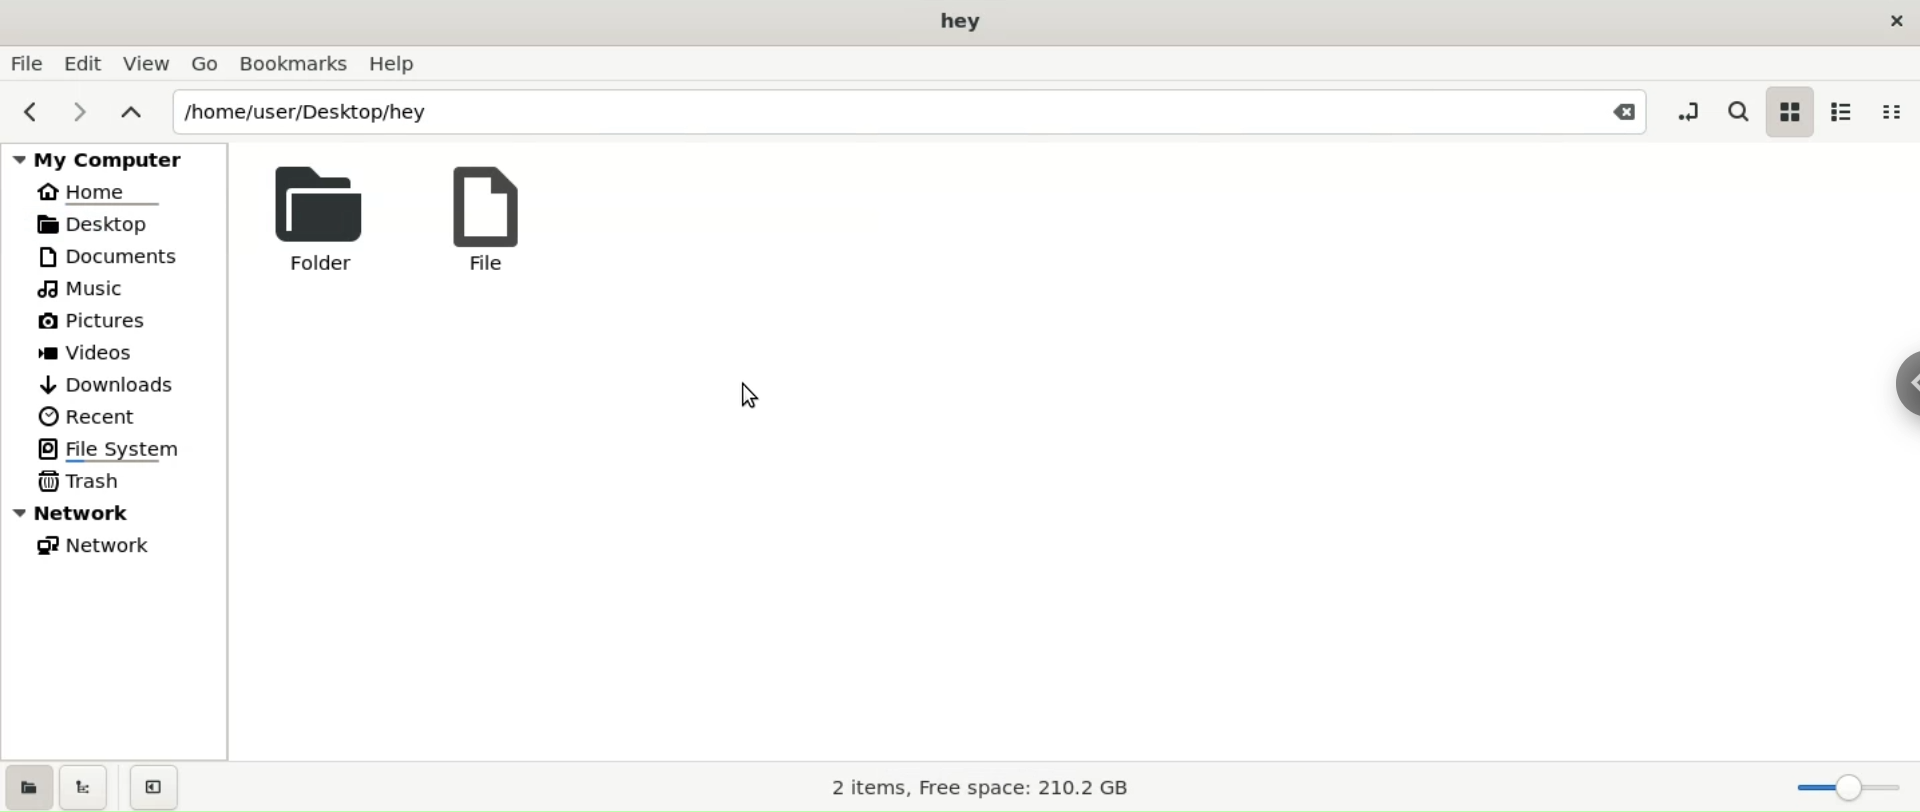  I want to click on file, so click(497, 225).